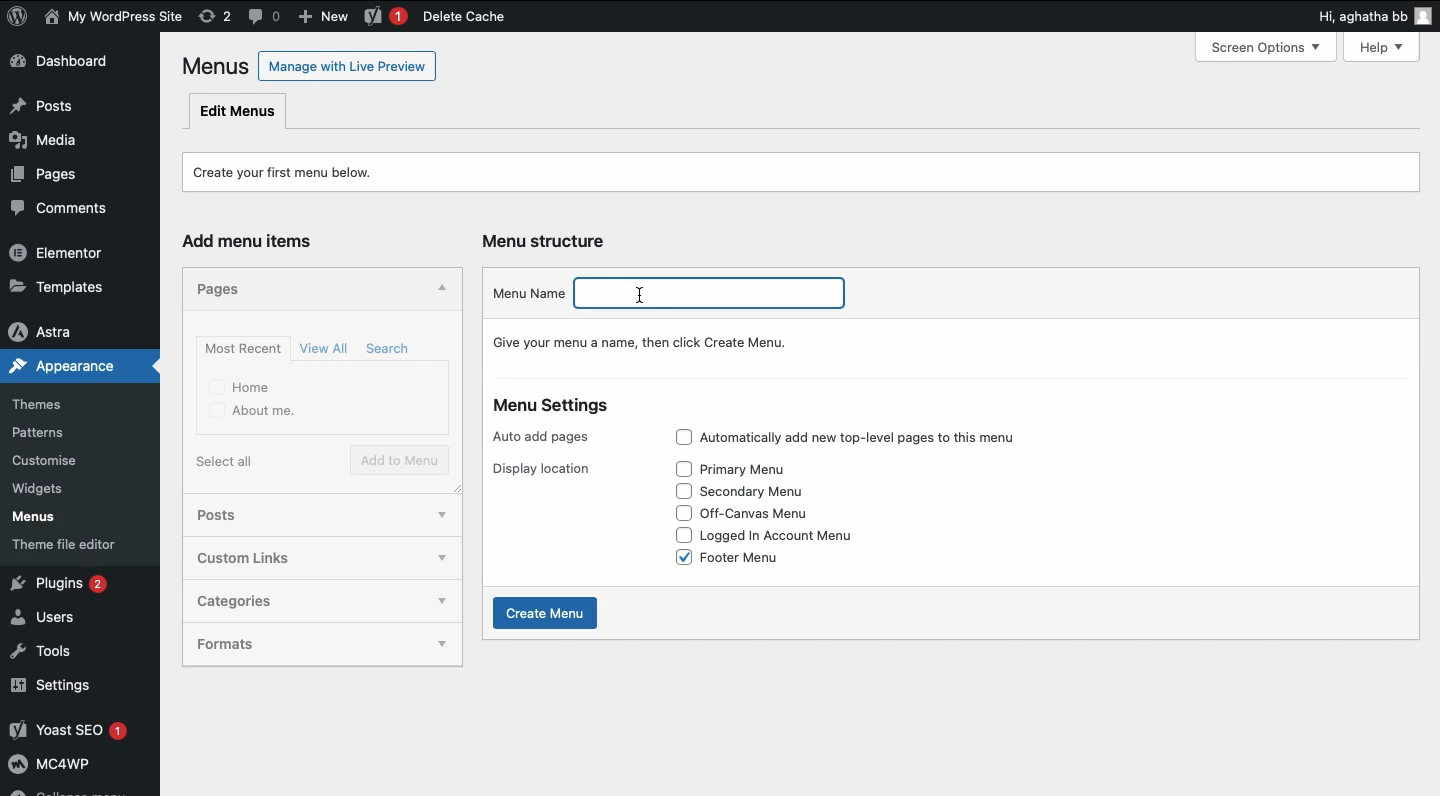  I want to click on WordPress Logo, so click(18, 16).